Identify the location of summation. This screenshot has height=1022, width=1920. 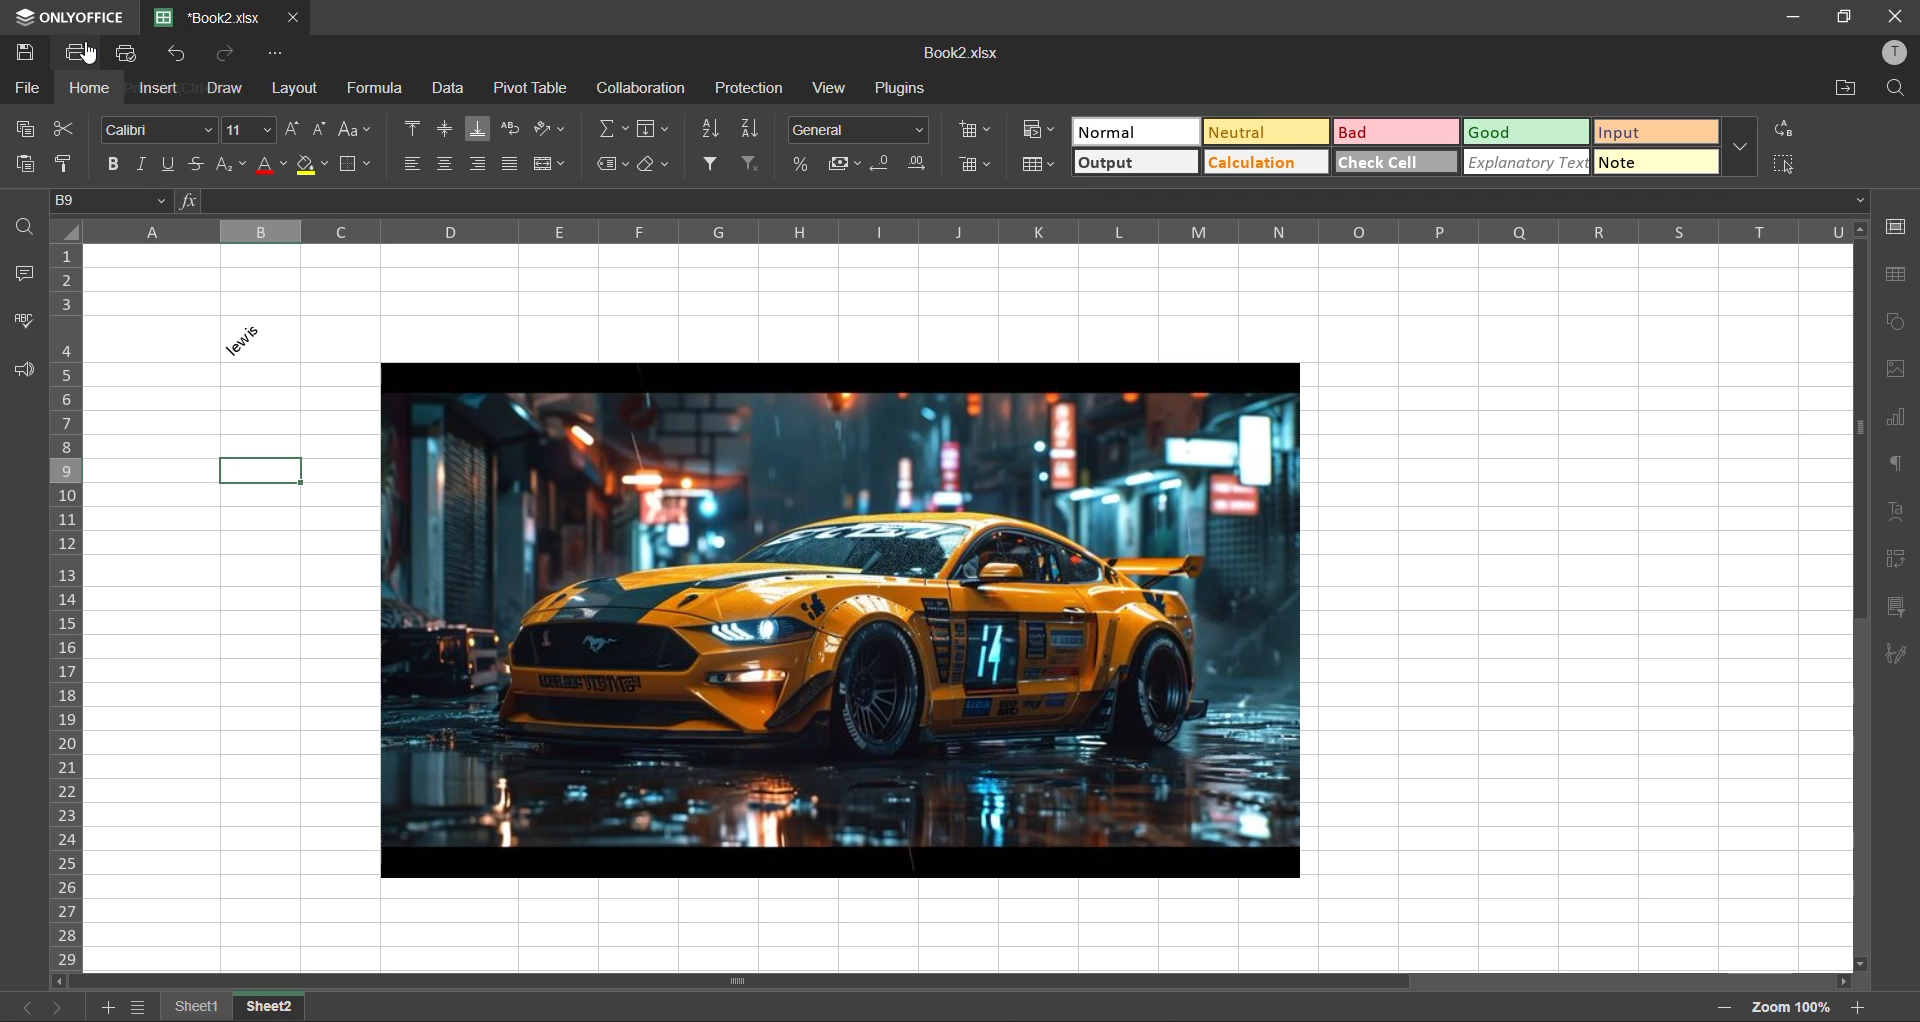
(615, 128).